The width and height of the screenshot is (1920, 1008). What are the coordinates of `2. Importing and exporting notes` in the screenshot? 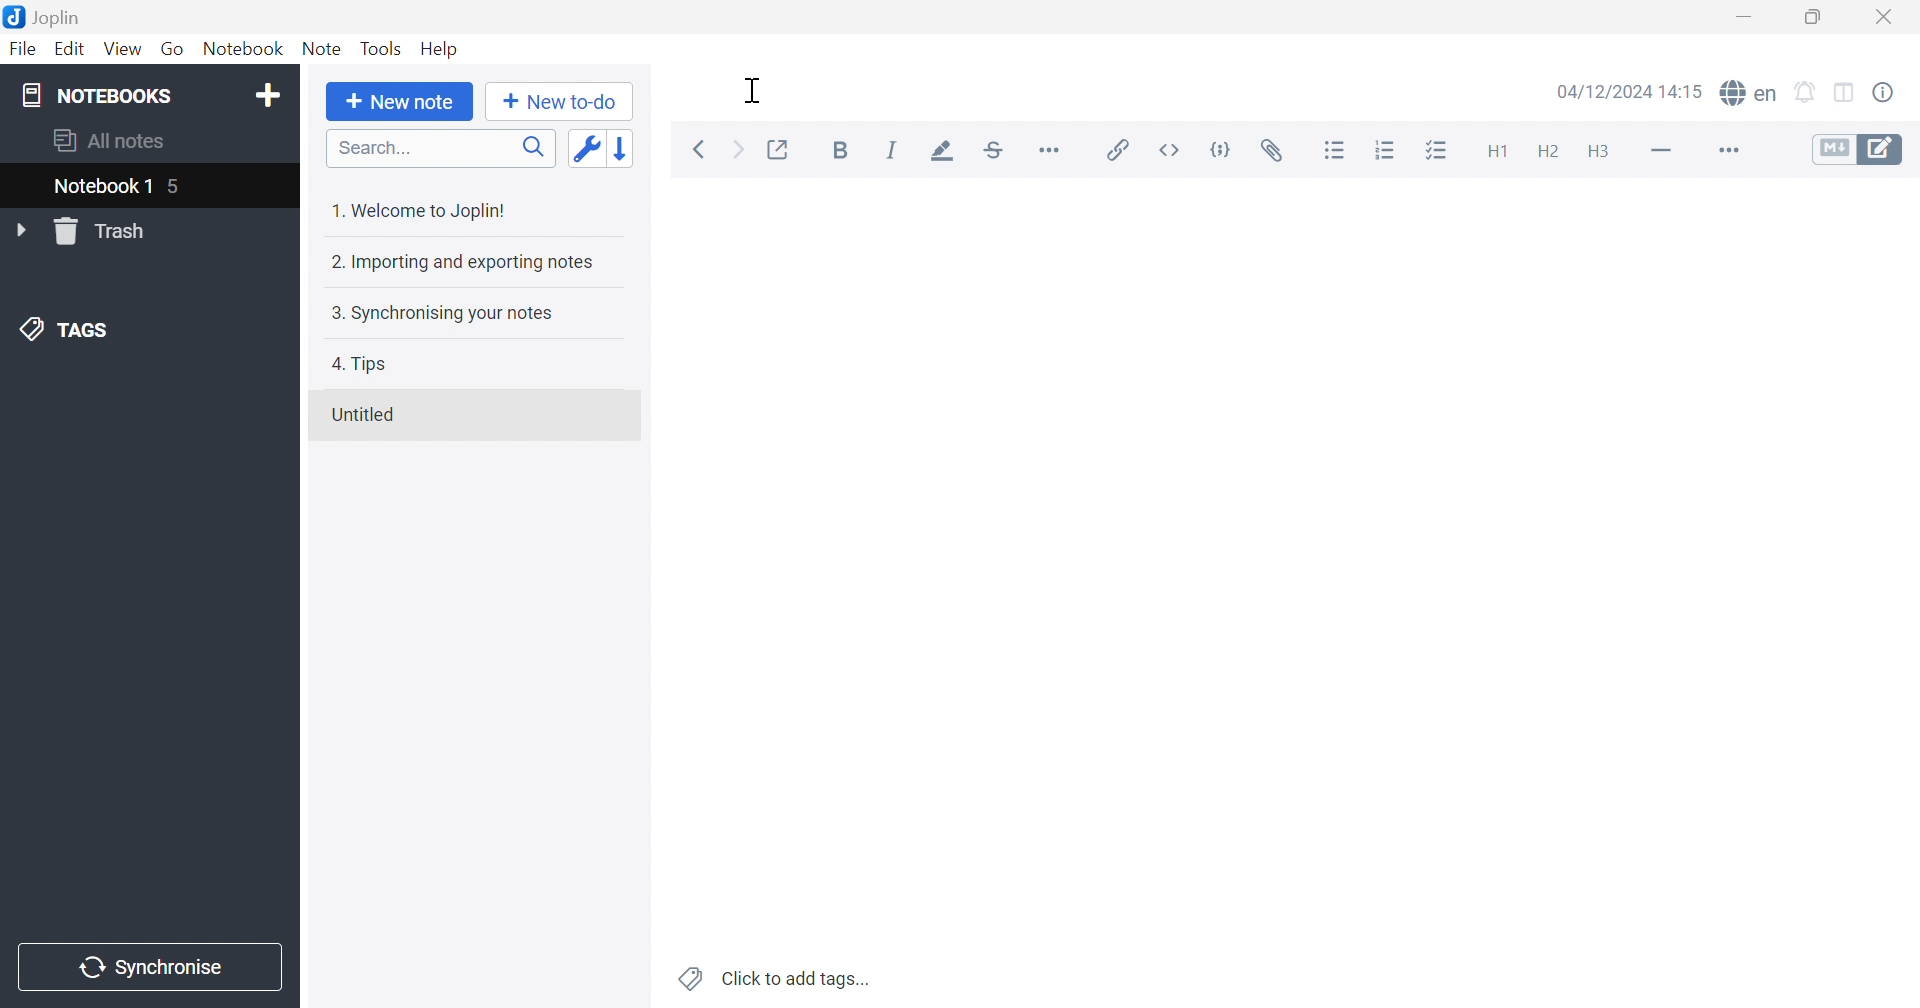 It's located at (460, 261).